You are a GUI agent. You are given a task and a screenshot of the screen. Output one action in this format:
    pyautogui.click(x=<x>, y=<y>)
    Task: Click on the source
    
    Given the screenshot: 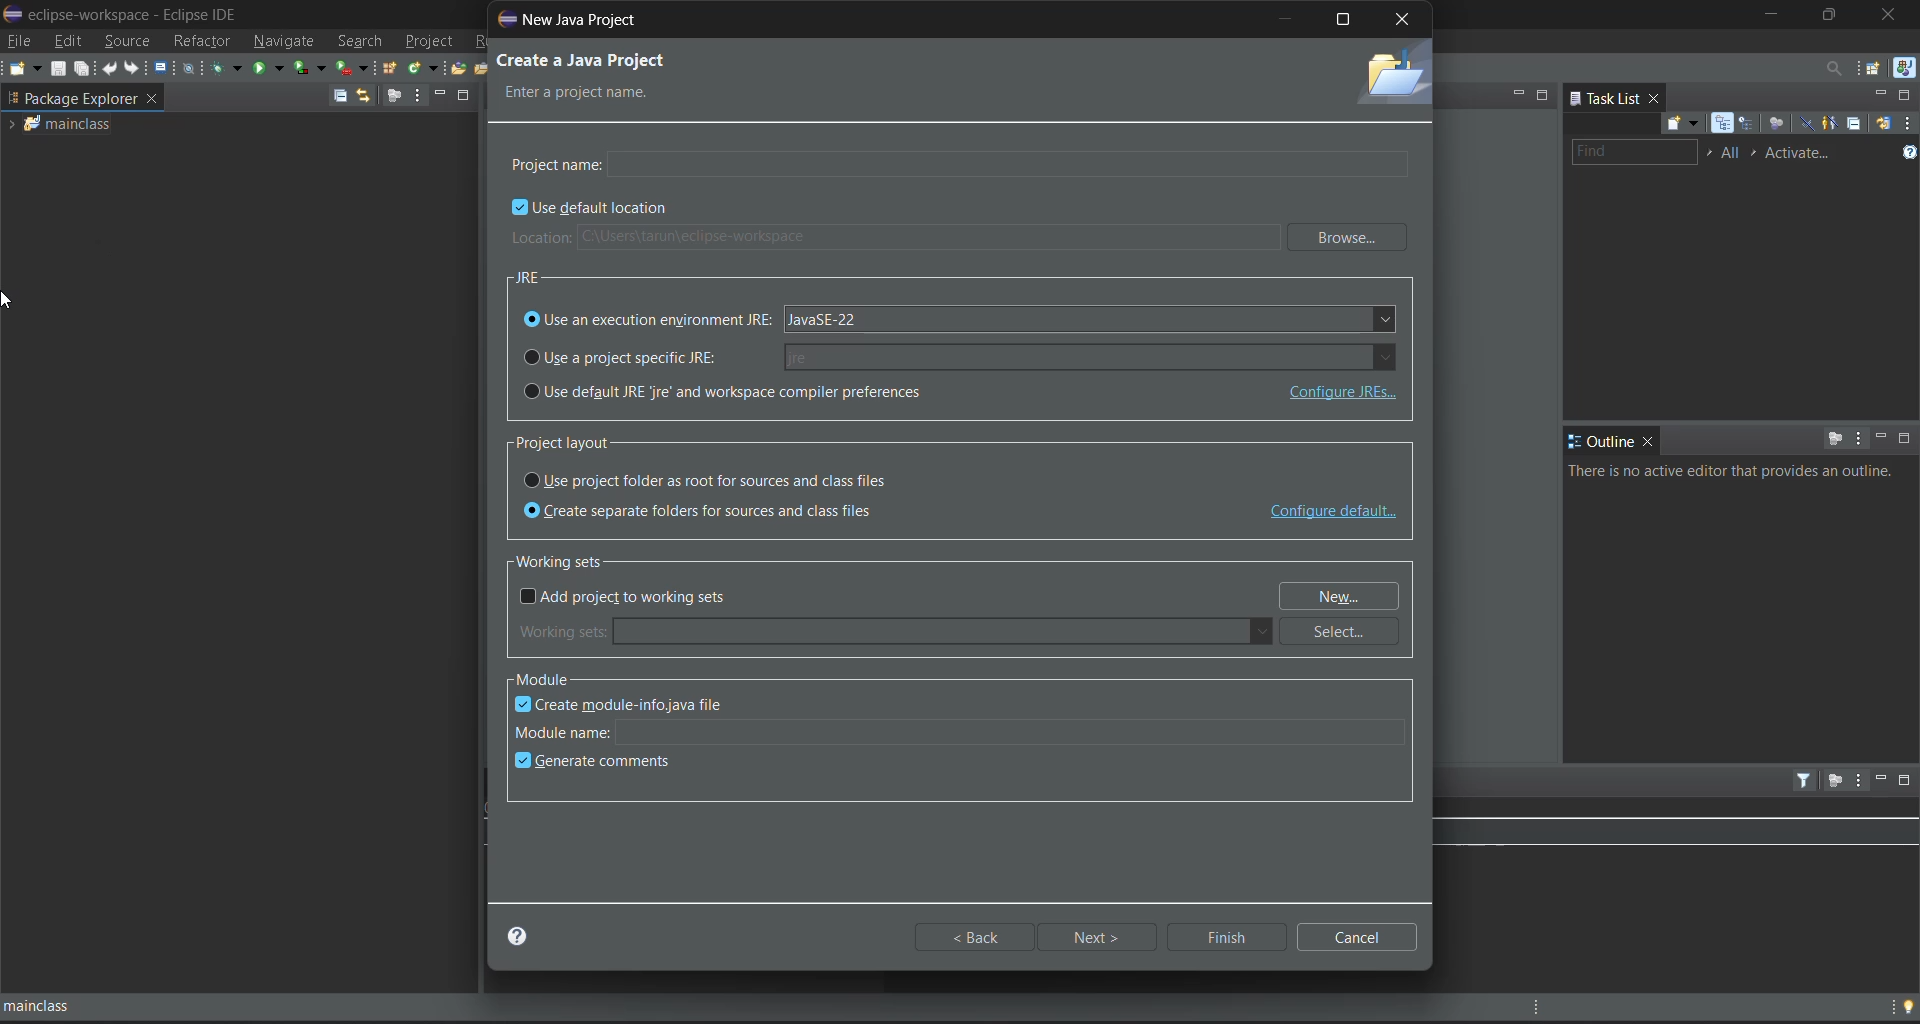 What is the action you would take?
    pyautogui.click(x=129, y=40)
    